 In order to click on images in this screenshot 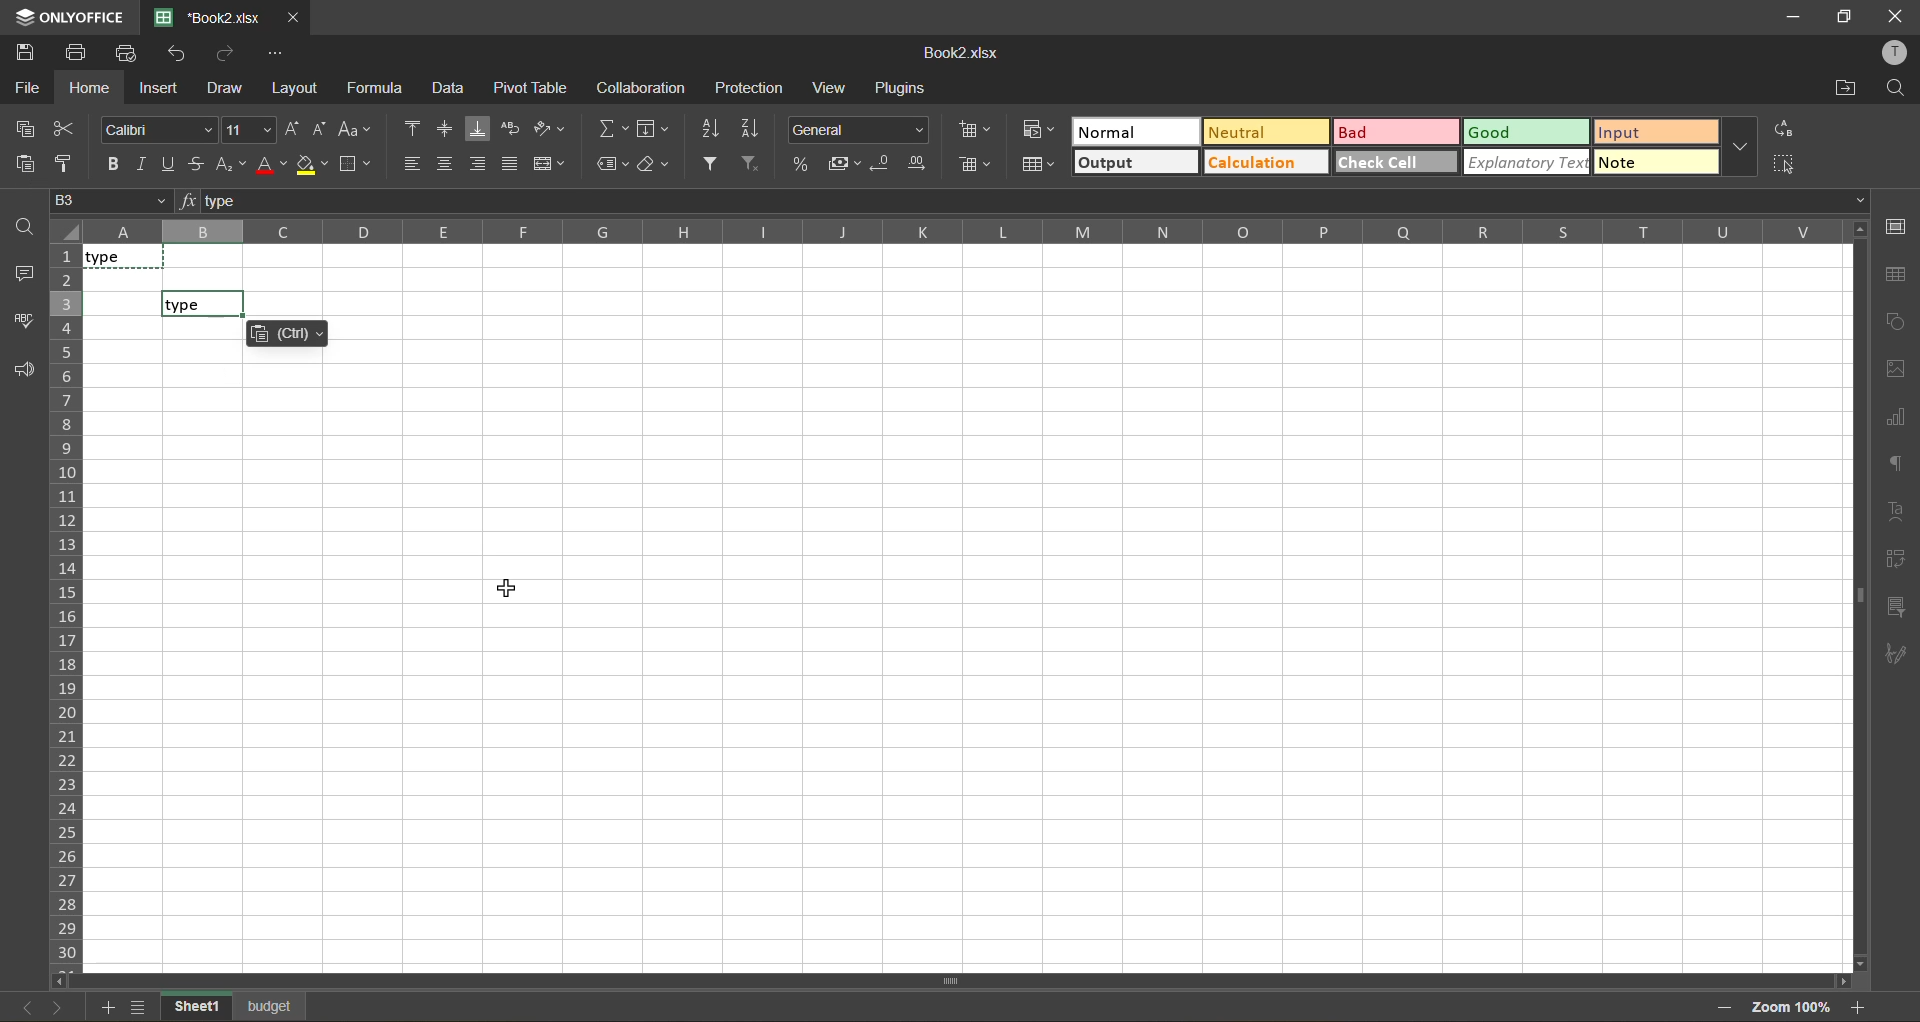, I will do `click(1894, 371)`.